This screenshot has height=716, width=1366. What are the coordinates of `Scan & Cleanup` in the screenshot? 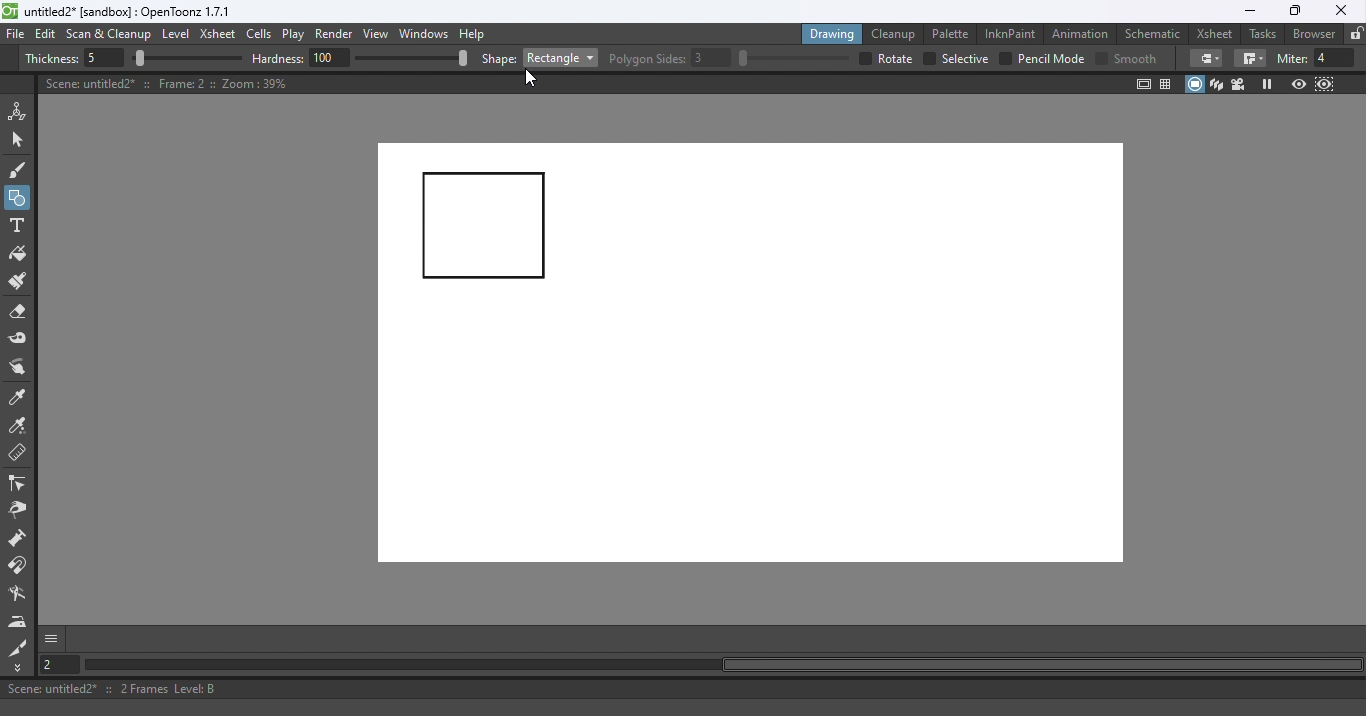 It's located at (109, 36).